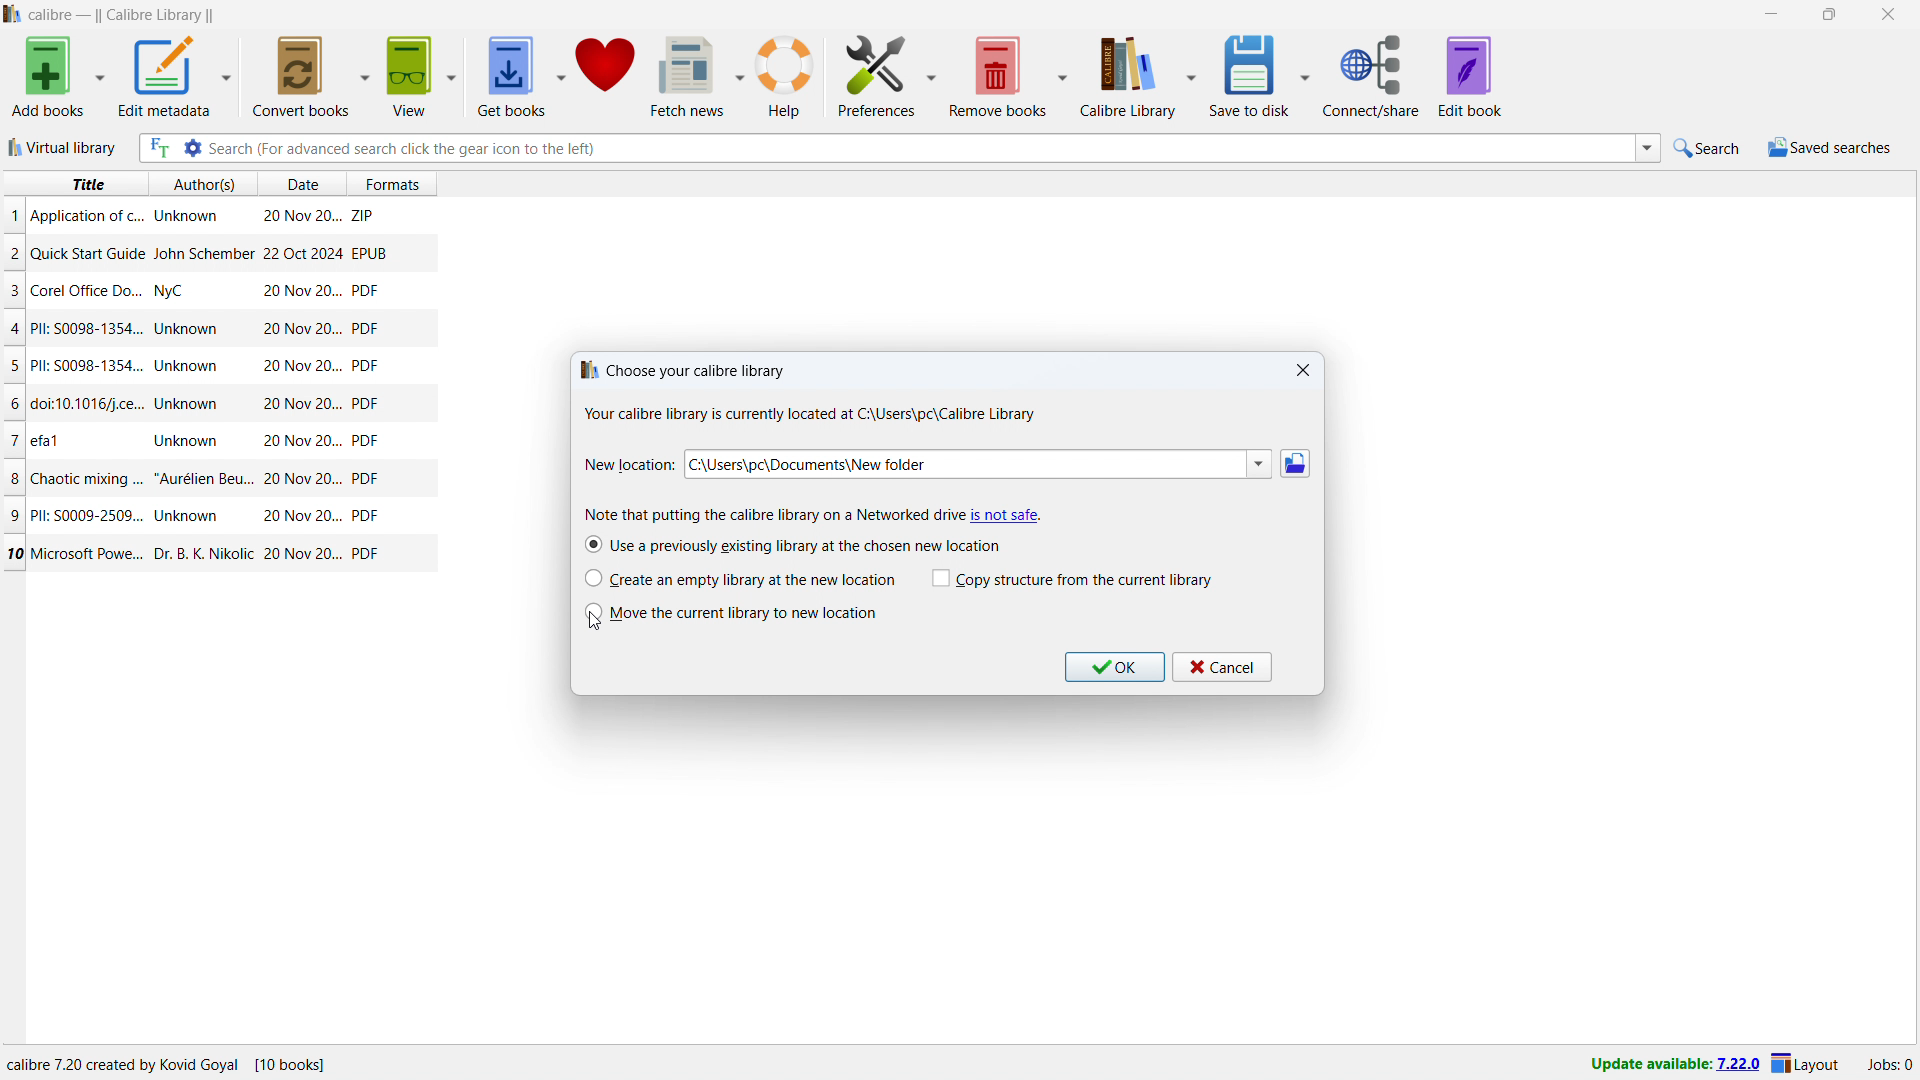  I want to click on New location, so click(629, 465).